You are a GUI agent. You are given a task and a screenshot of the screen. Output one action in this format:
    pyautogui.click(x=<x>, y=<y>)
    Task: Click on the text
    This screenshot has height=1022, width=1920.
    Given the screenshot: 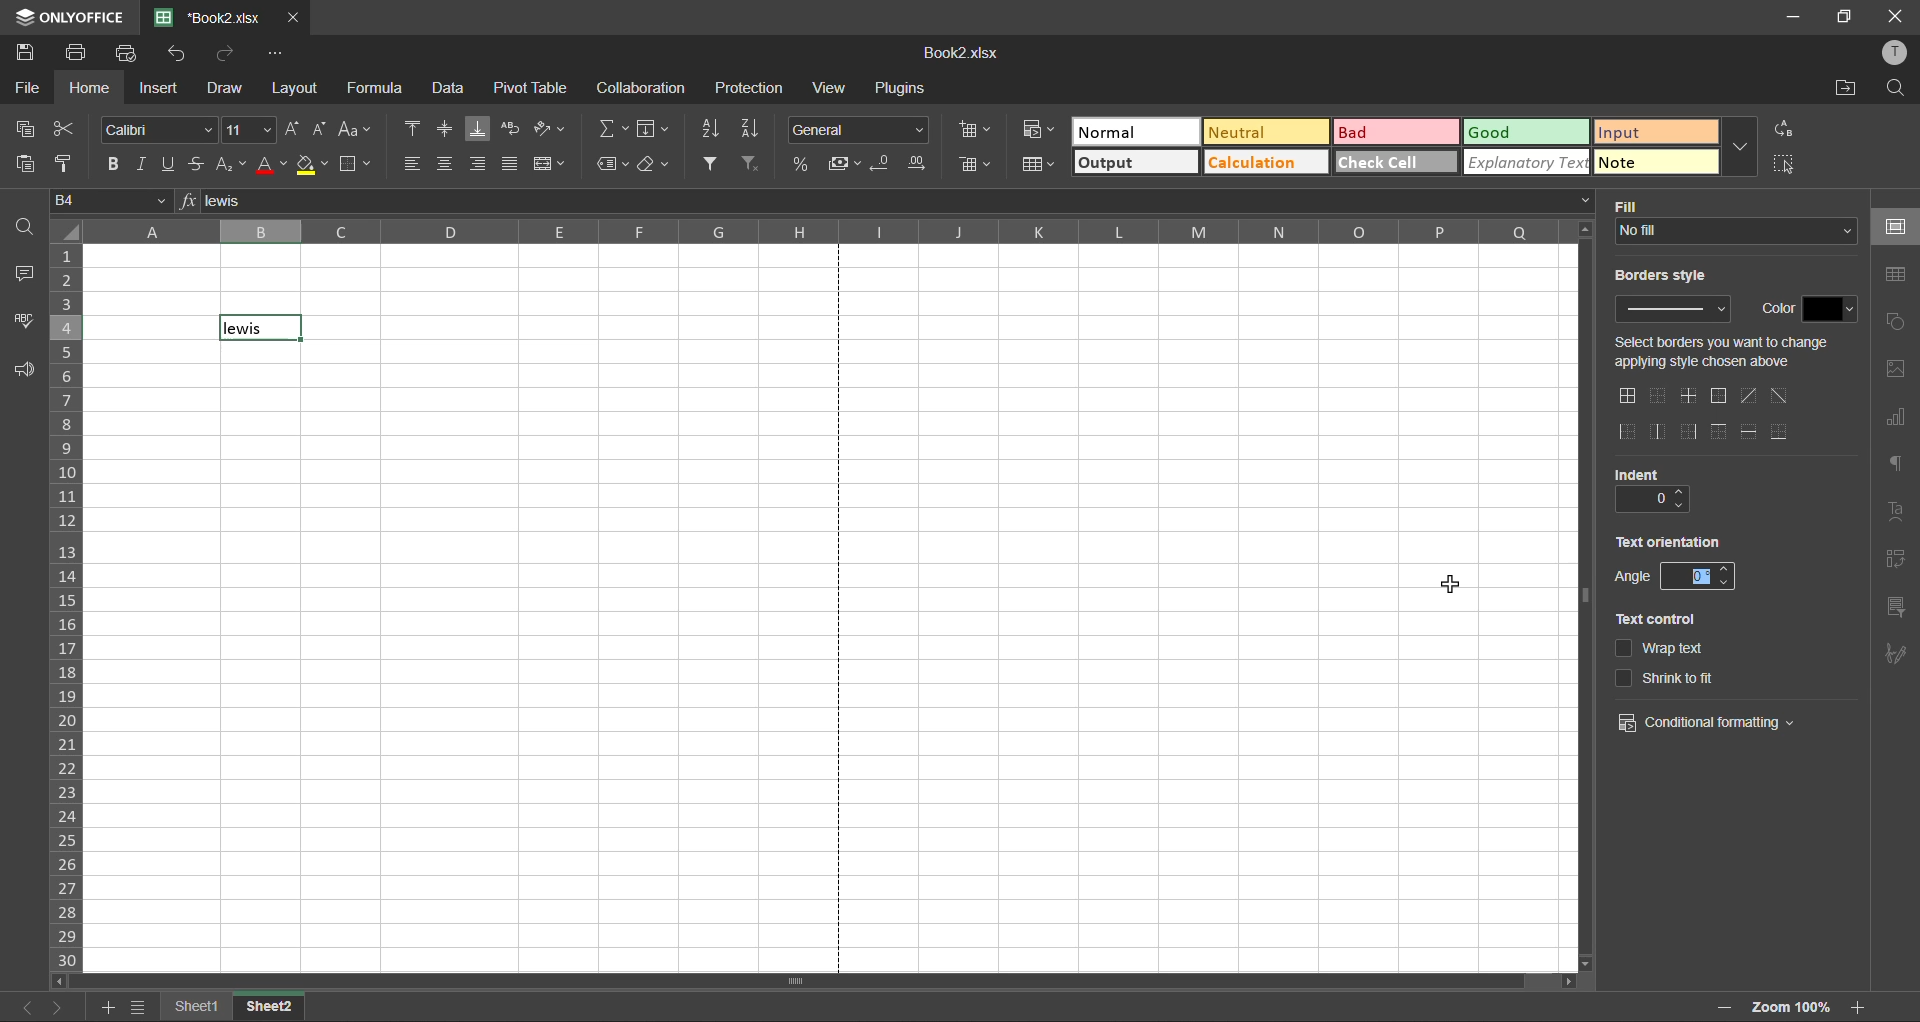 What is the action you would take?
    pyautogui.click(x=1902, y=513)
    